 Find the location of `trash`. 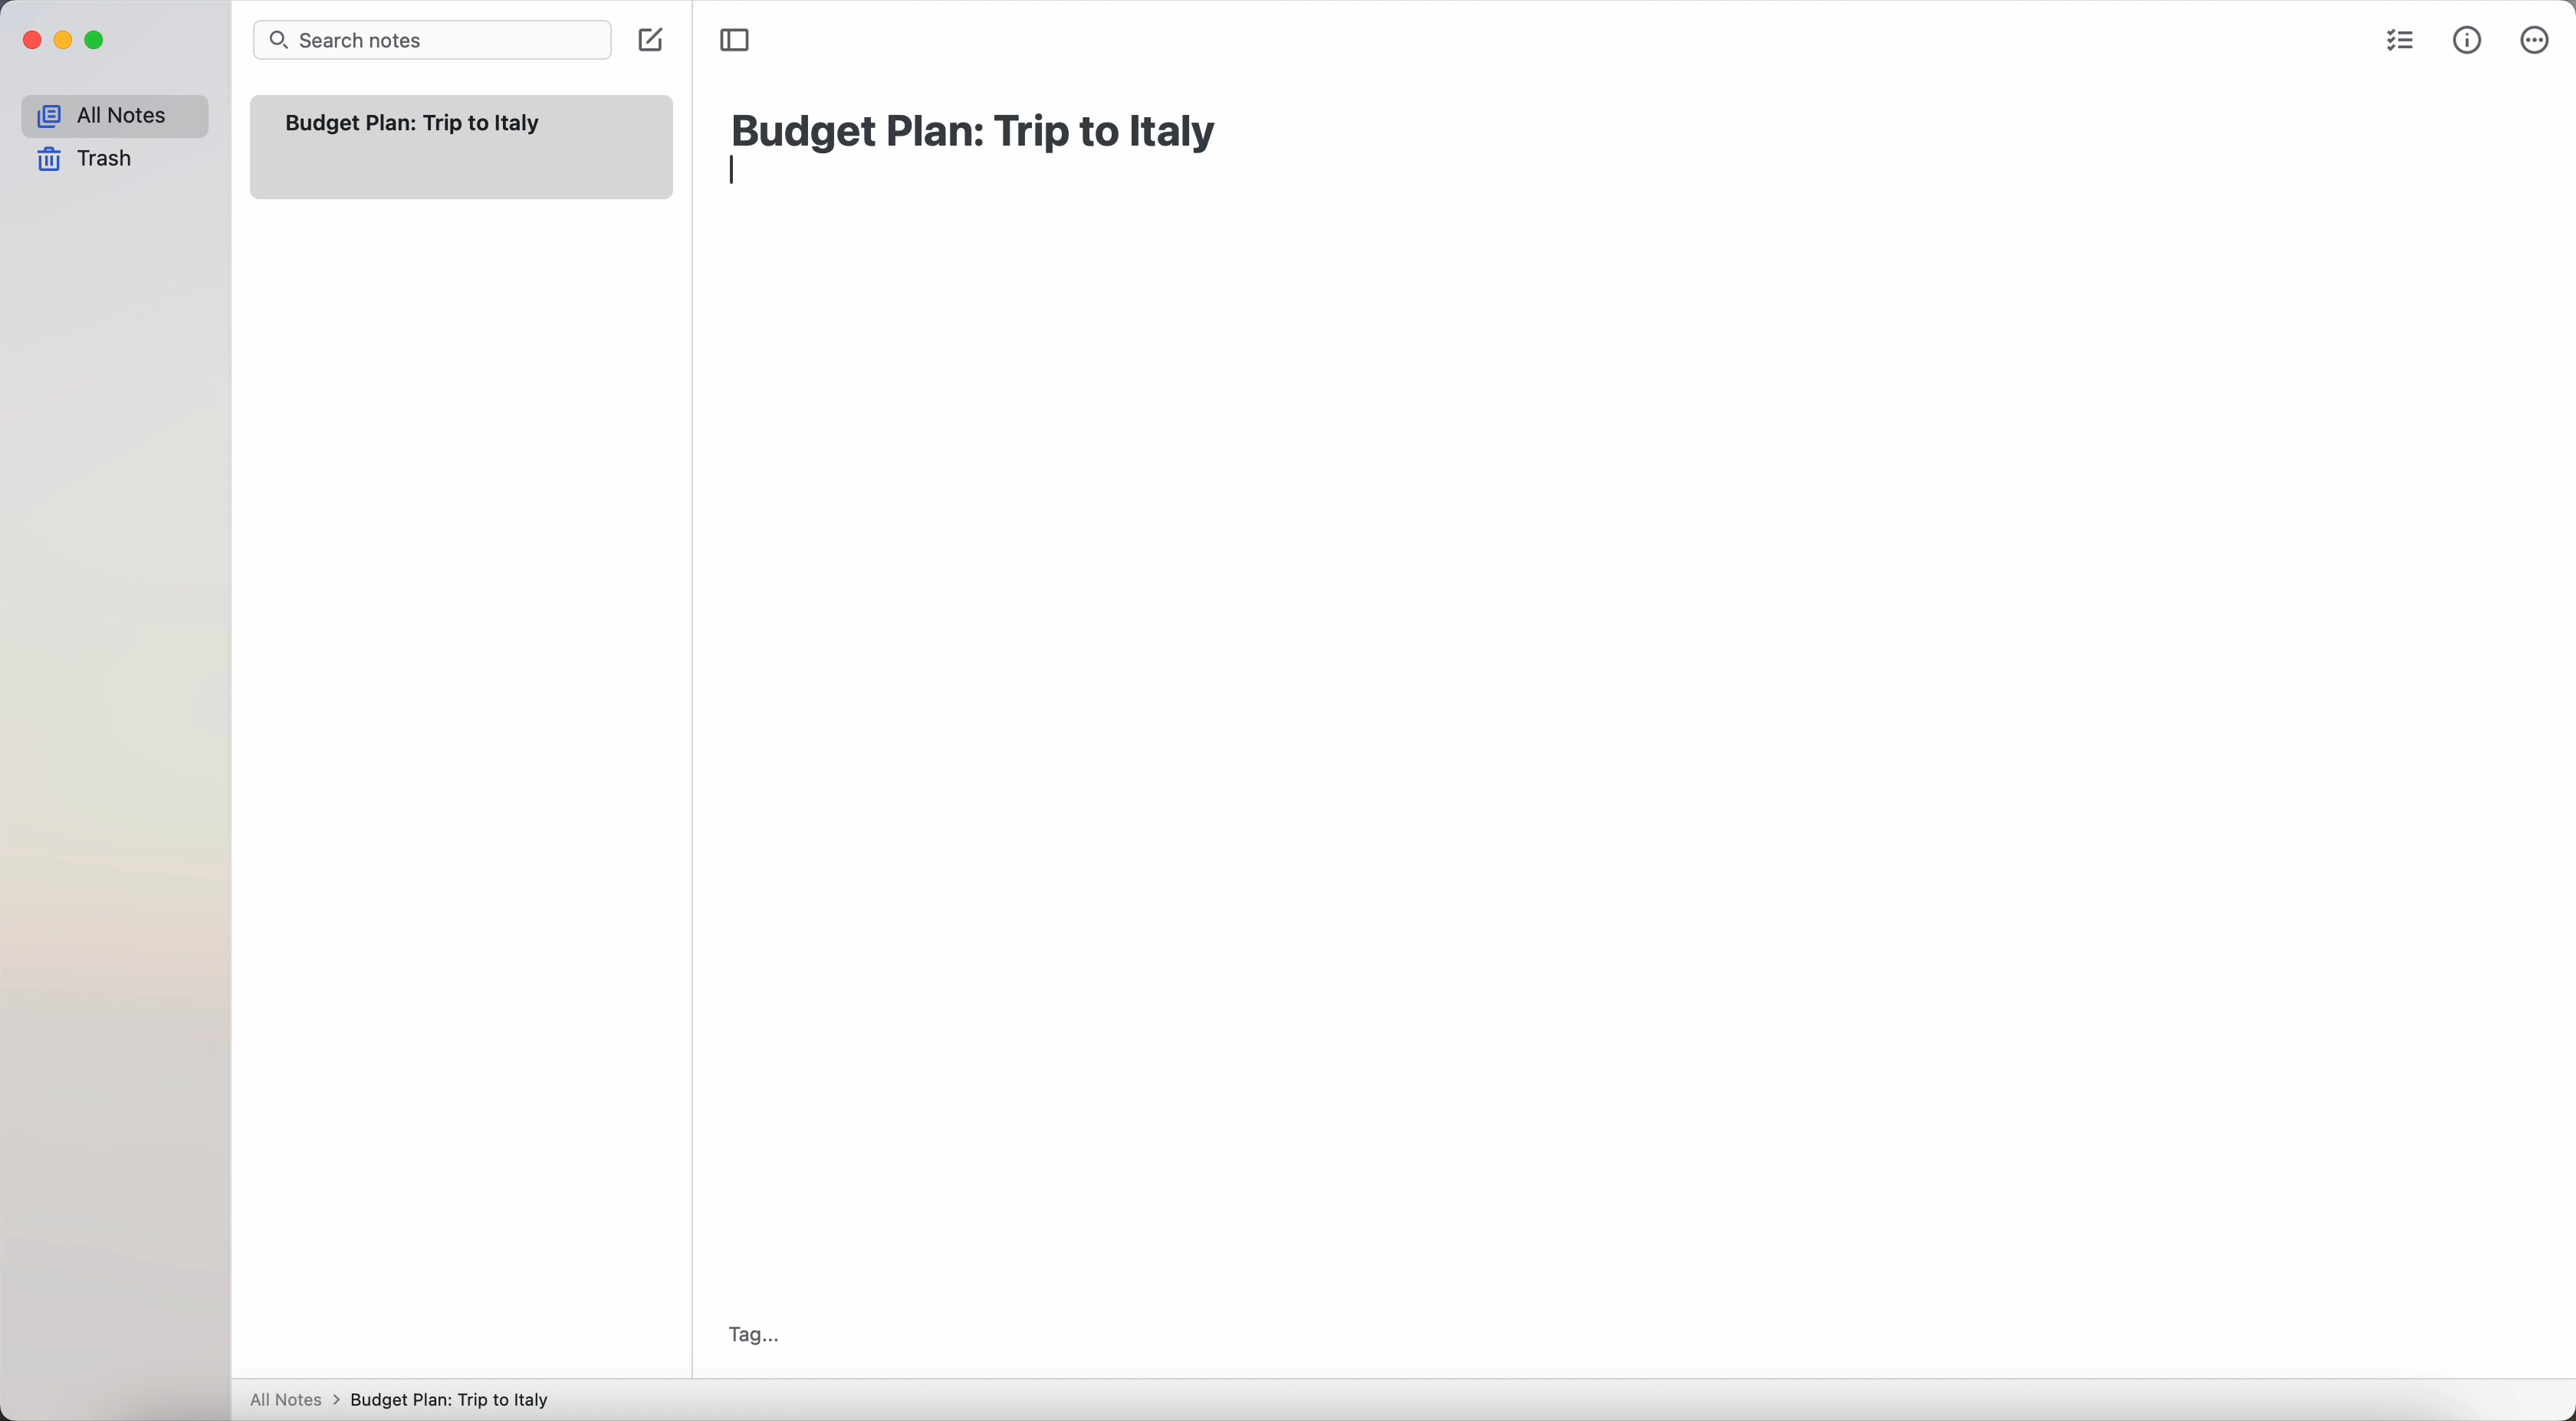

trash is located at coordinates (86, 159).